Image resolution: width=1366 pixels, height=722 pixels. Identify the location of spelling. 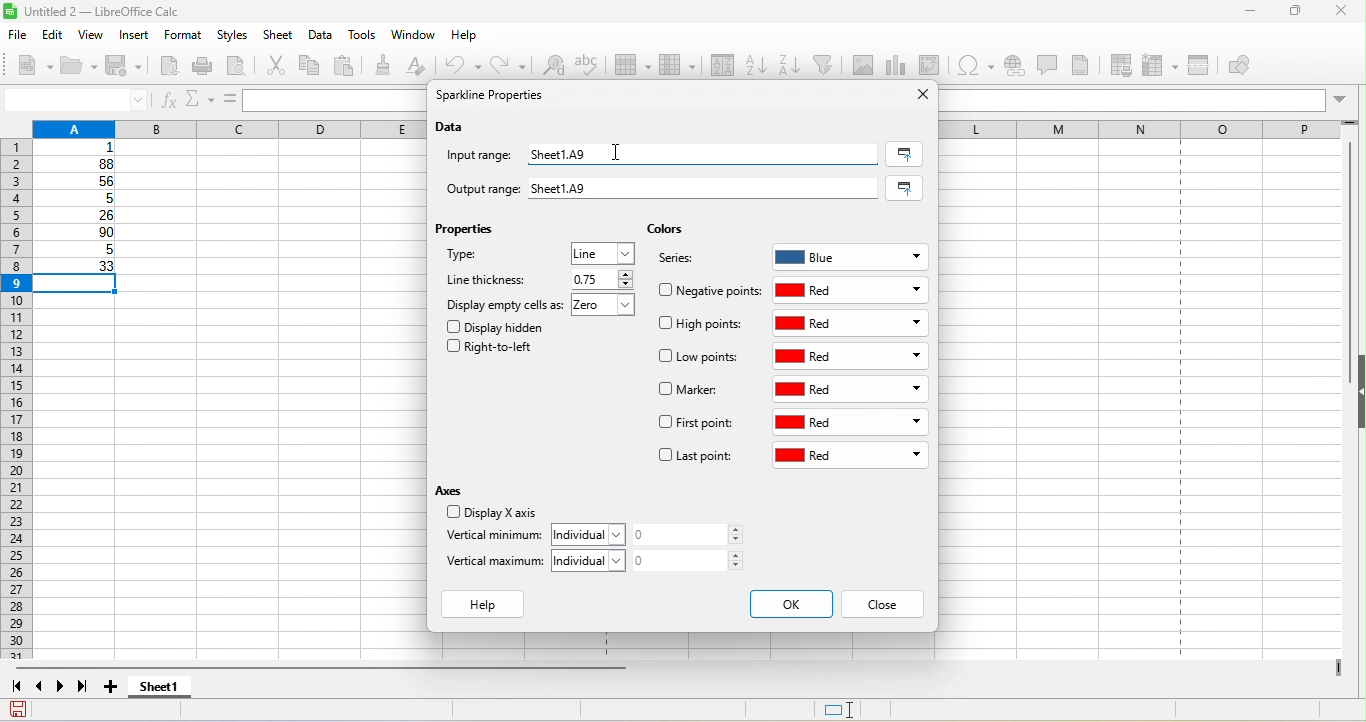
(594, 70).